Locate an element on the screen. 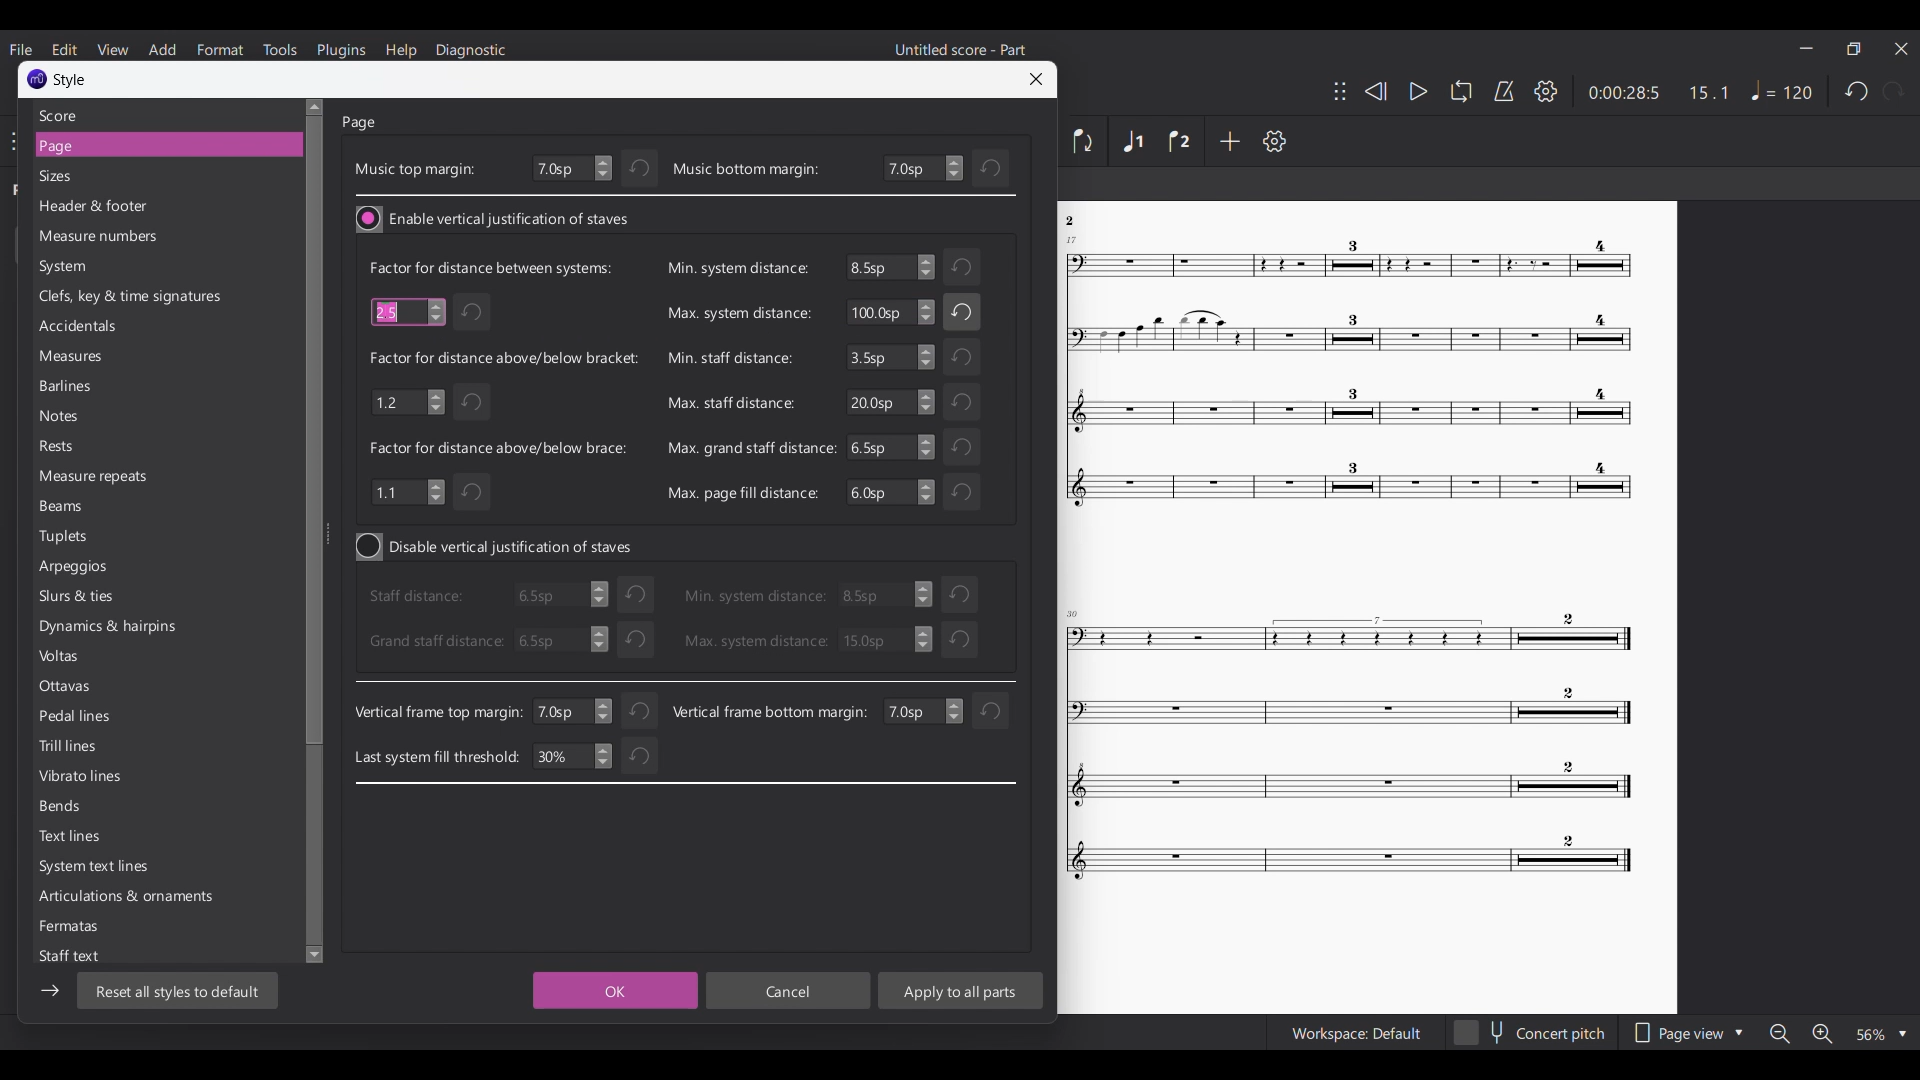 The width and height of the screenshot is (1920, 1080). Vibrato lines is located at coordinates (108, 779).